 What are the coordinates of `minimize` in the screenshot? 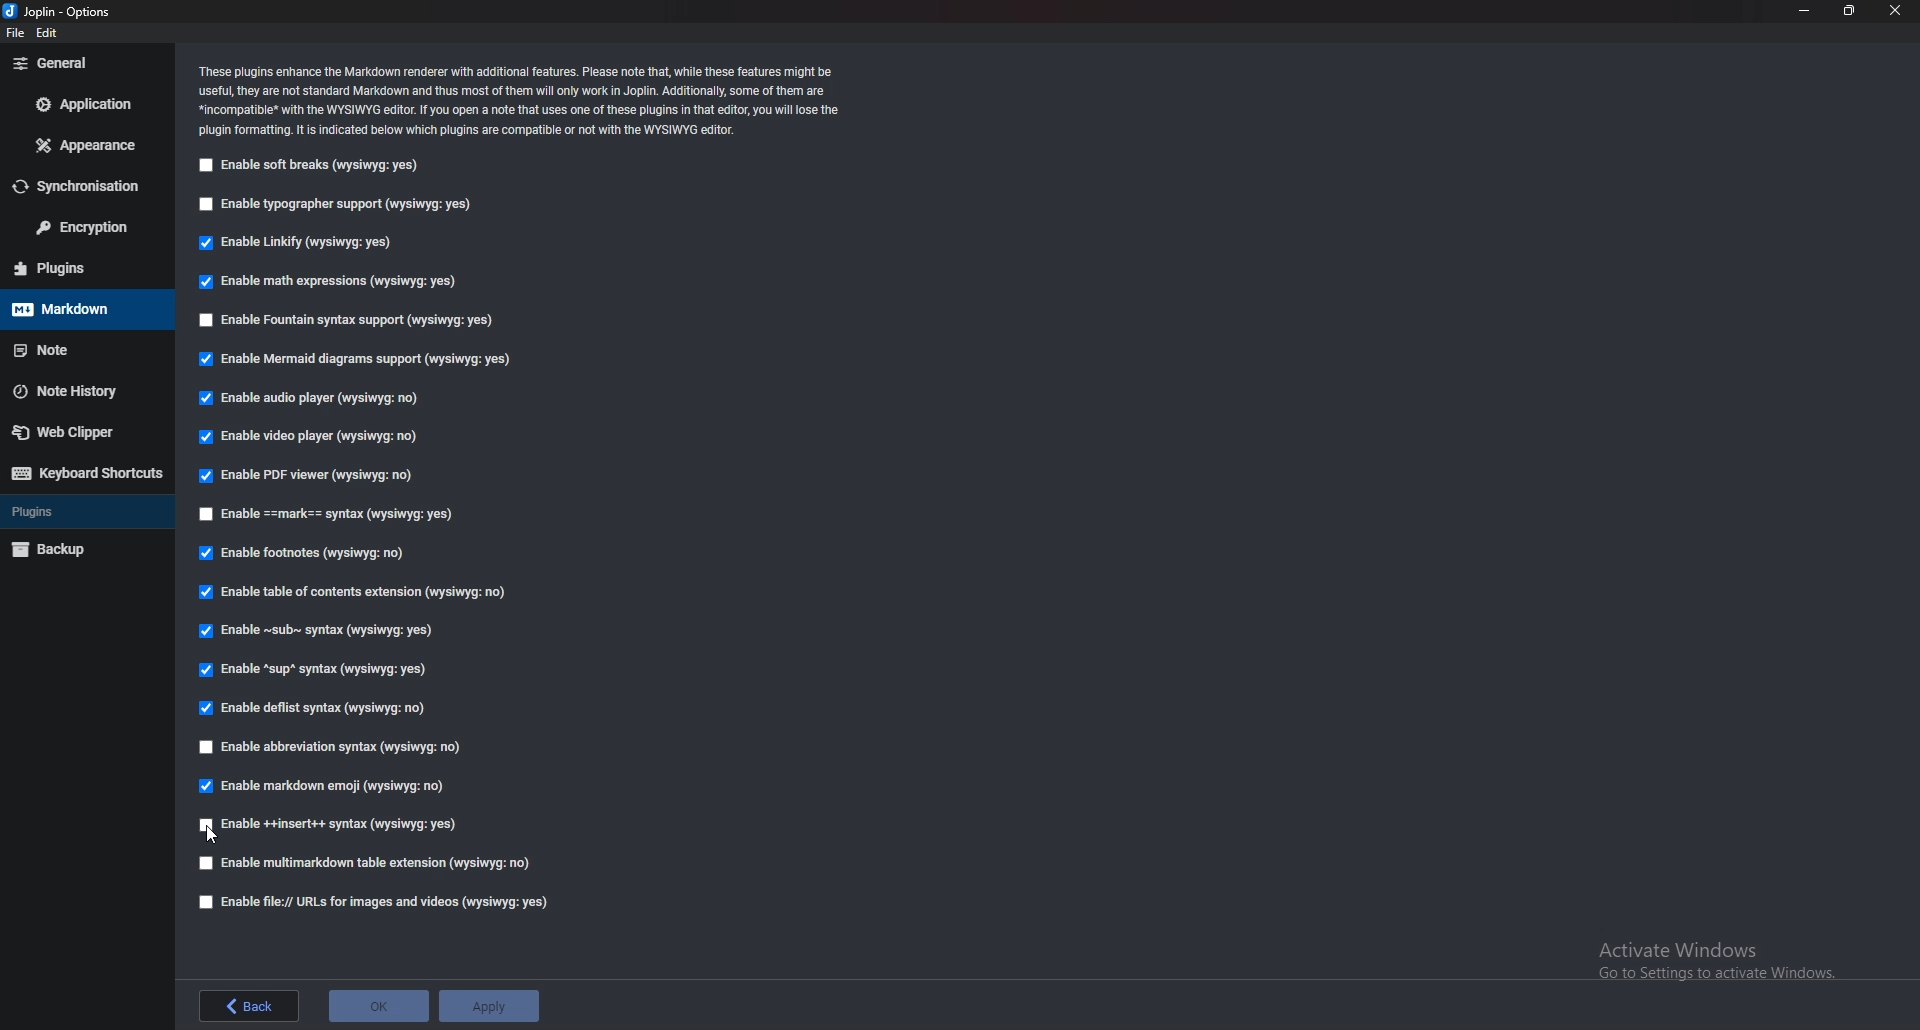 It's located at (1804, 10).